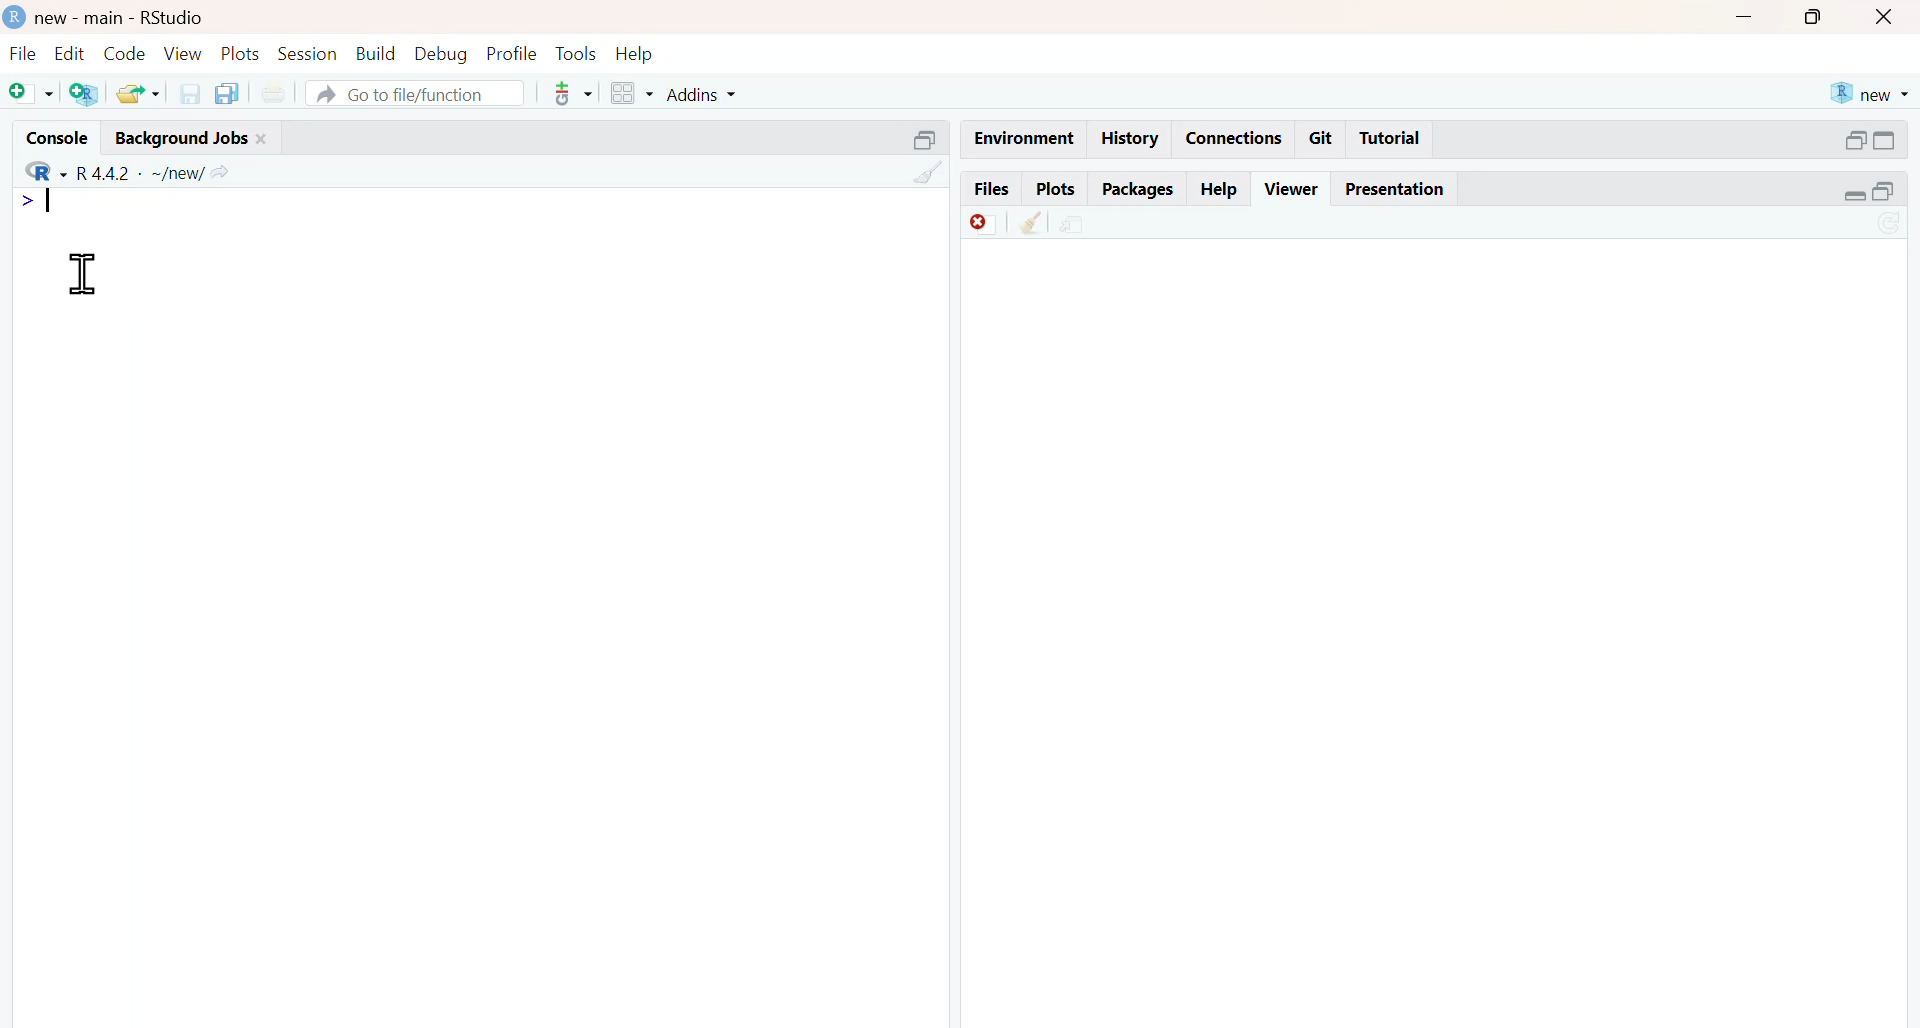 The image size is (1920, 1028). Describe the element at coordinates (1390, 137) in the screenshot. I see `Tutorial ` at that location.